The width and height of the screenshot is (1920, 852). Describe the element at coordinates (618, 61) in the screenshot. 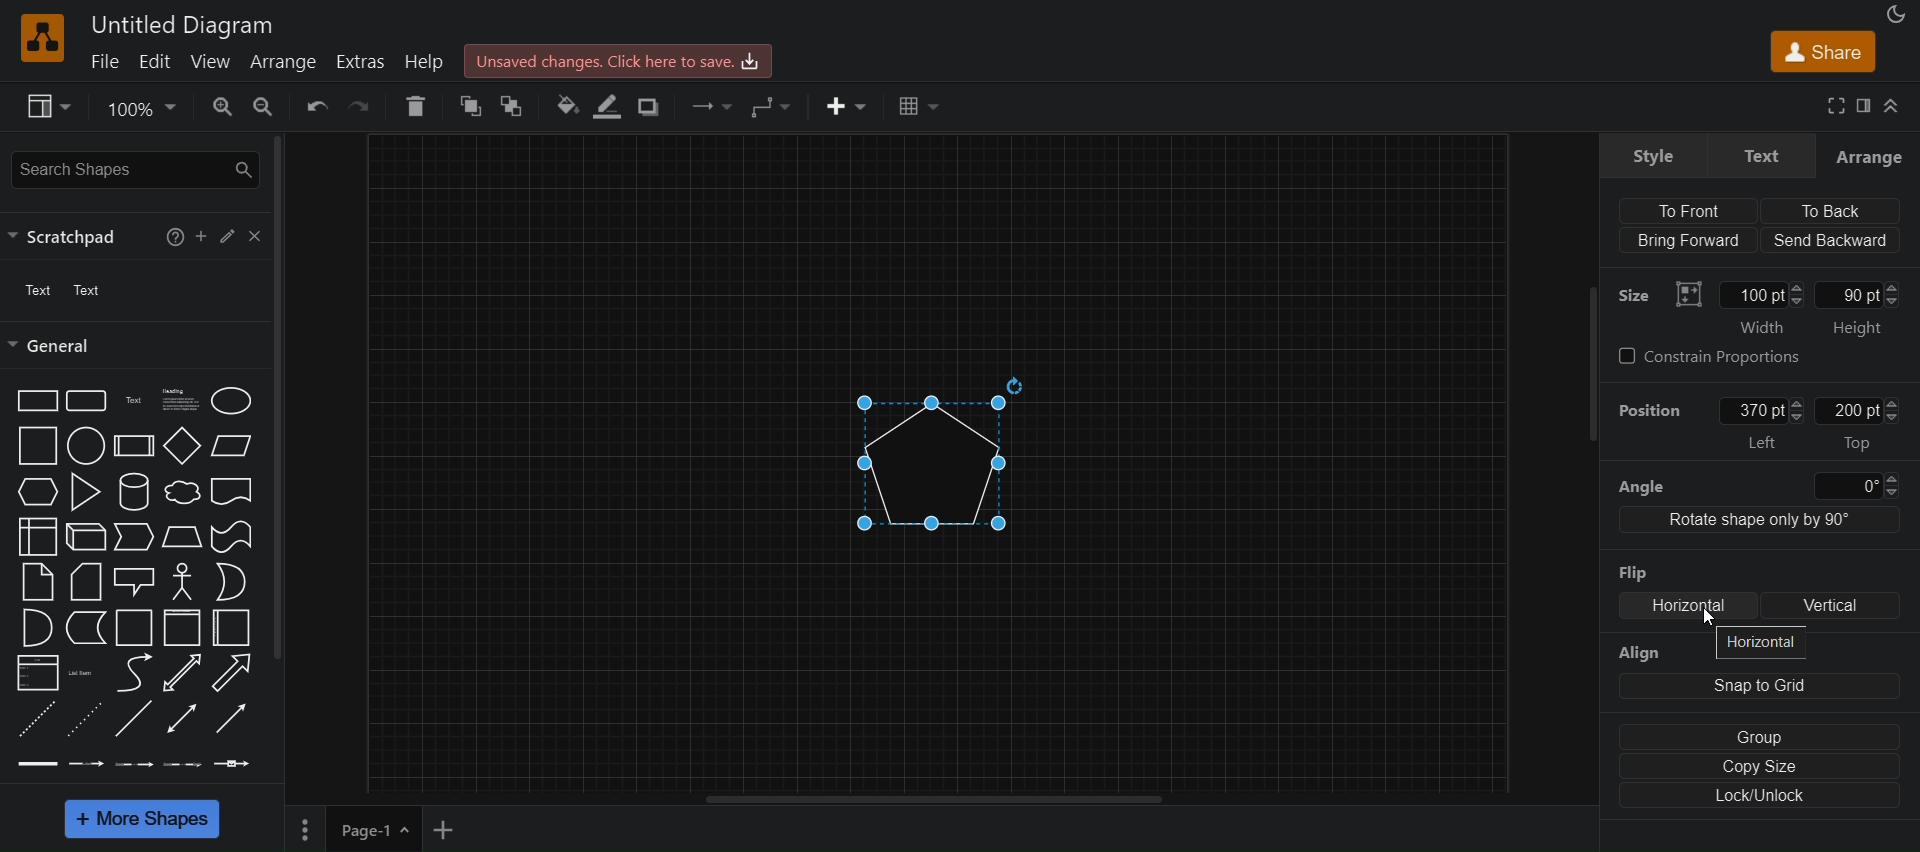

I see `Unsaved changes. Click here to save` at that location.